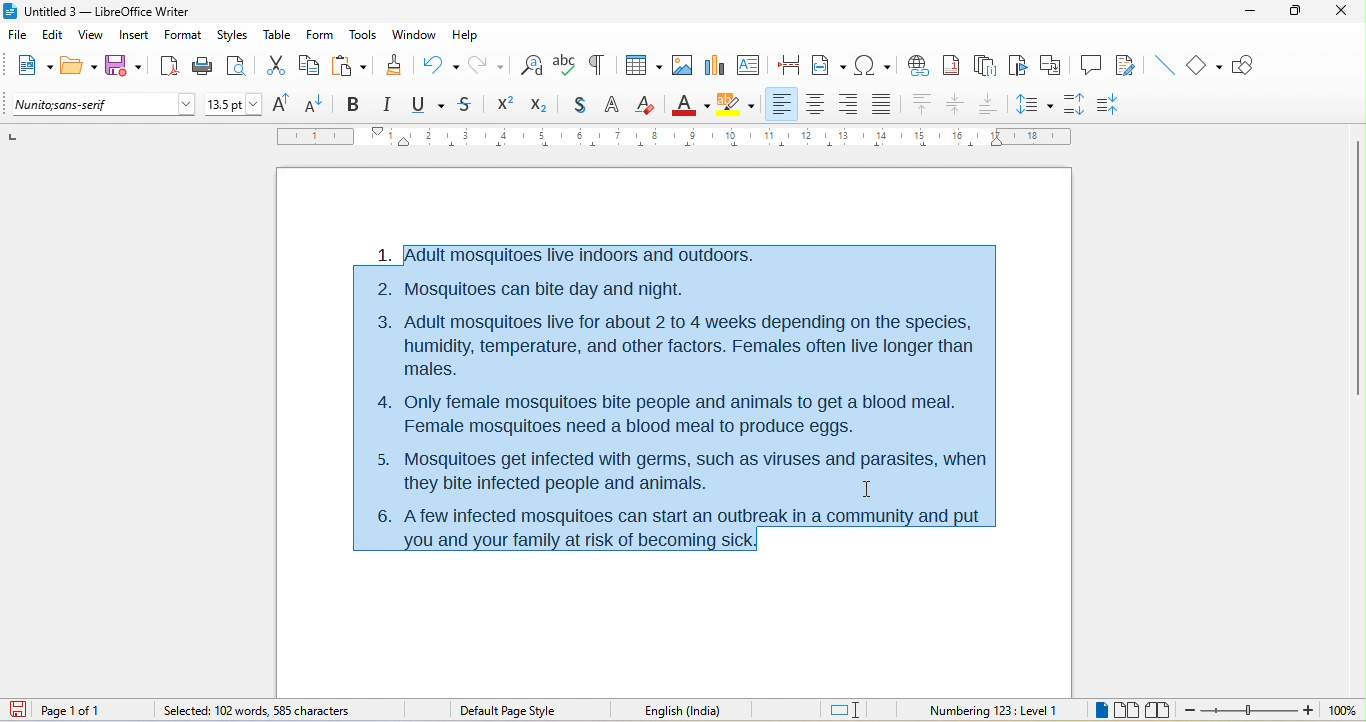 The image size is (1366, 722). I want to click on print, so click(202, 69).